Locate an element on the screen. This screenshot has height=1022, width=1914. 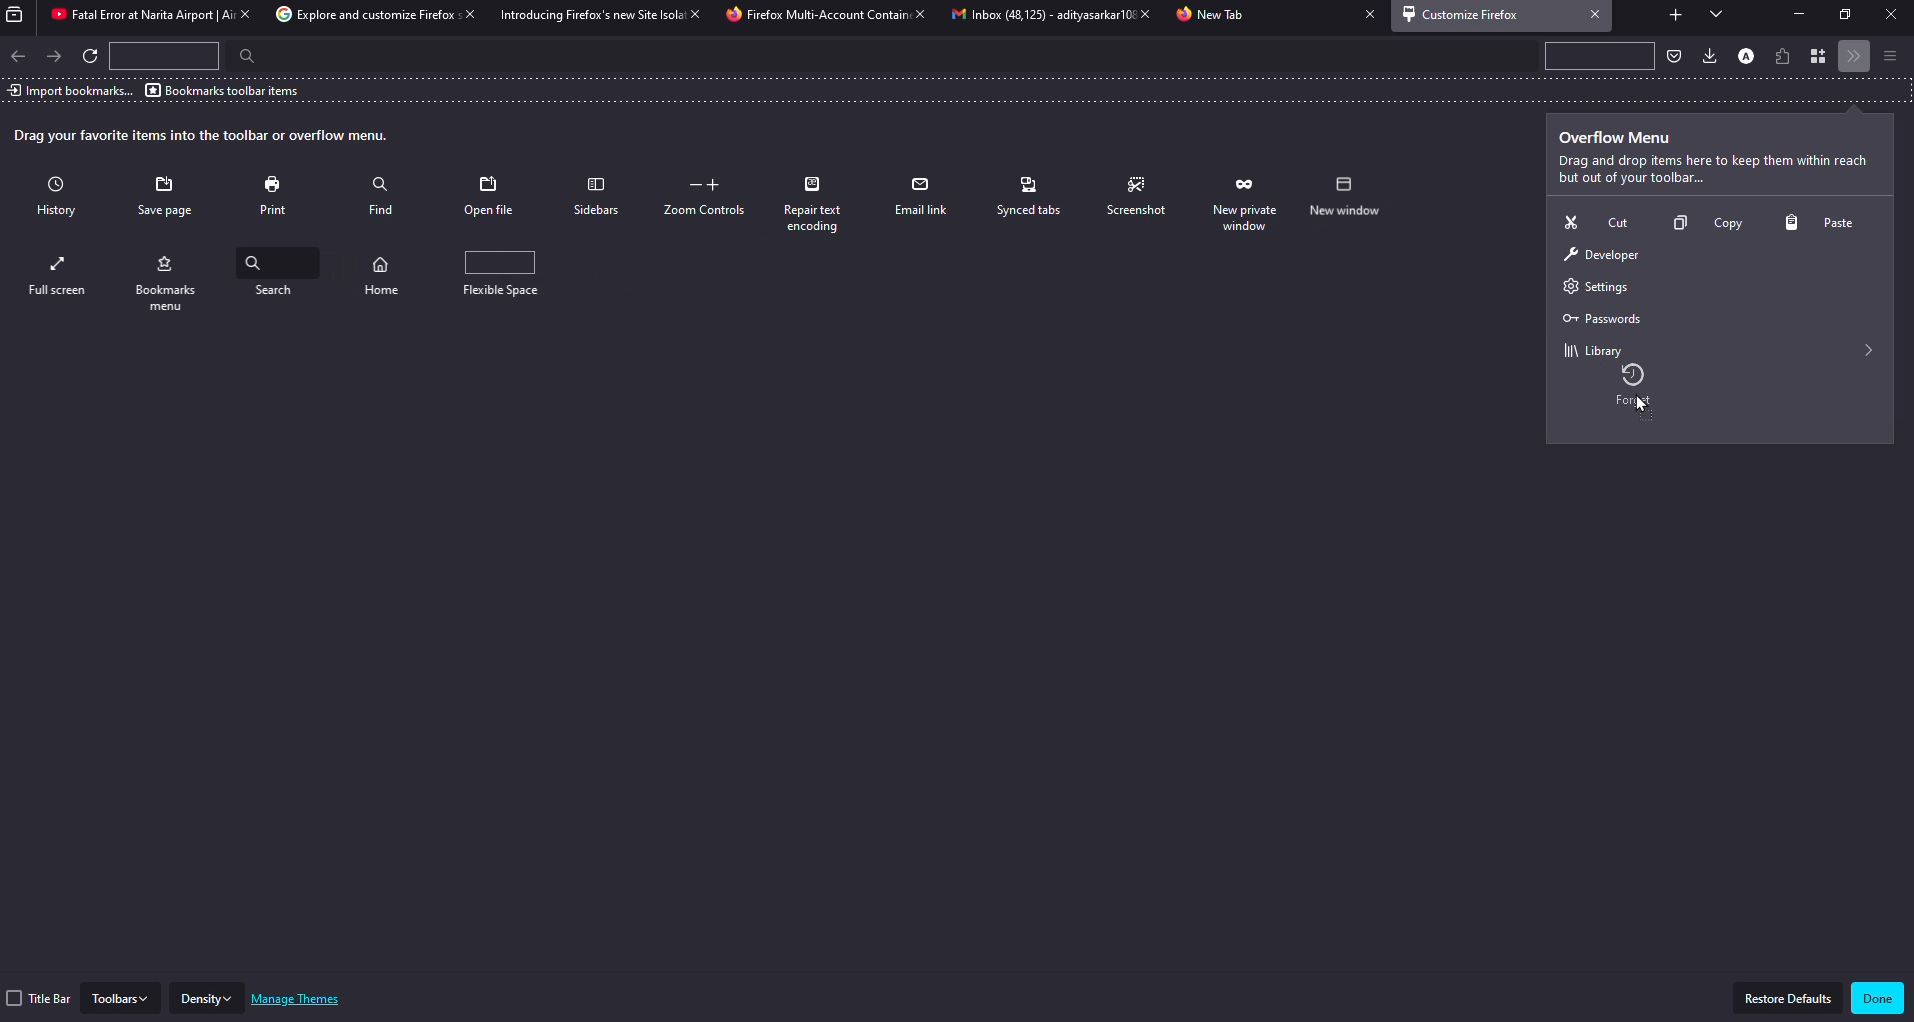
full screen is located at coordinates (171, 281).